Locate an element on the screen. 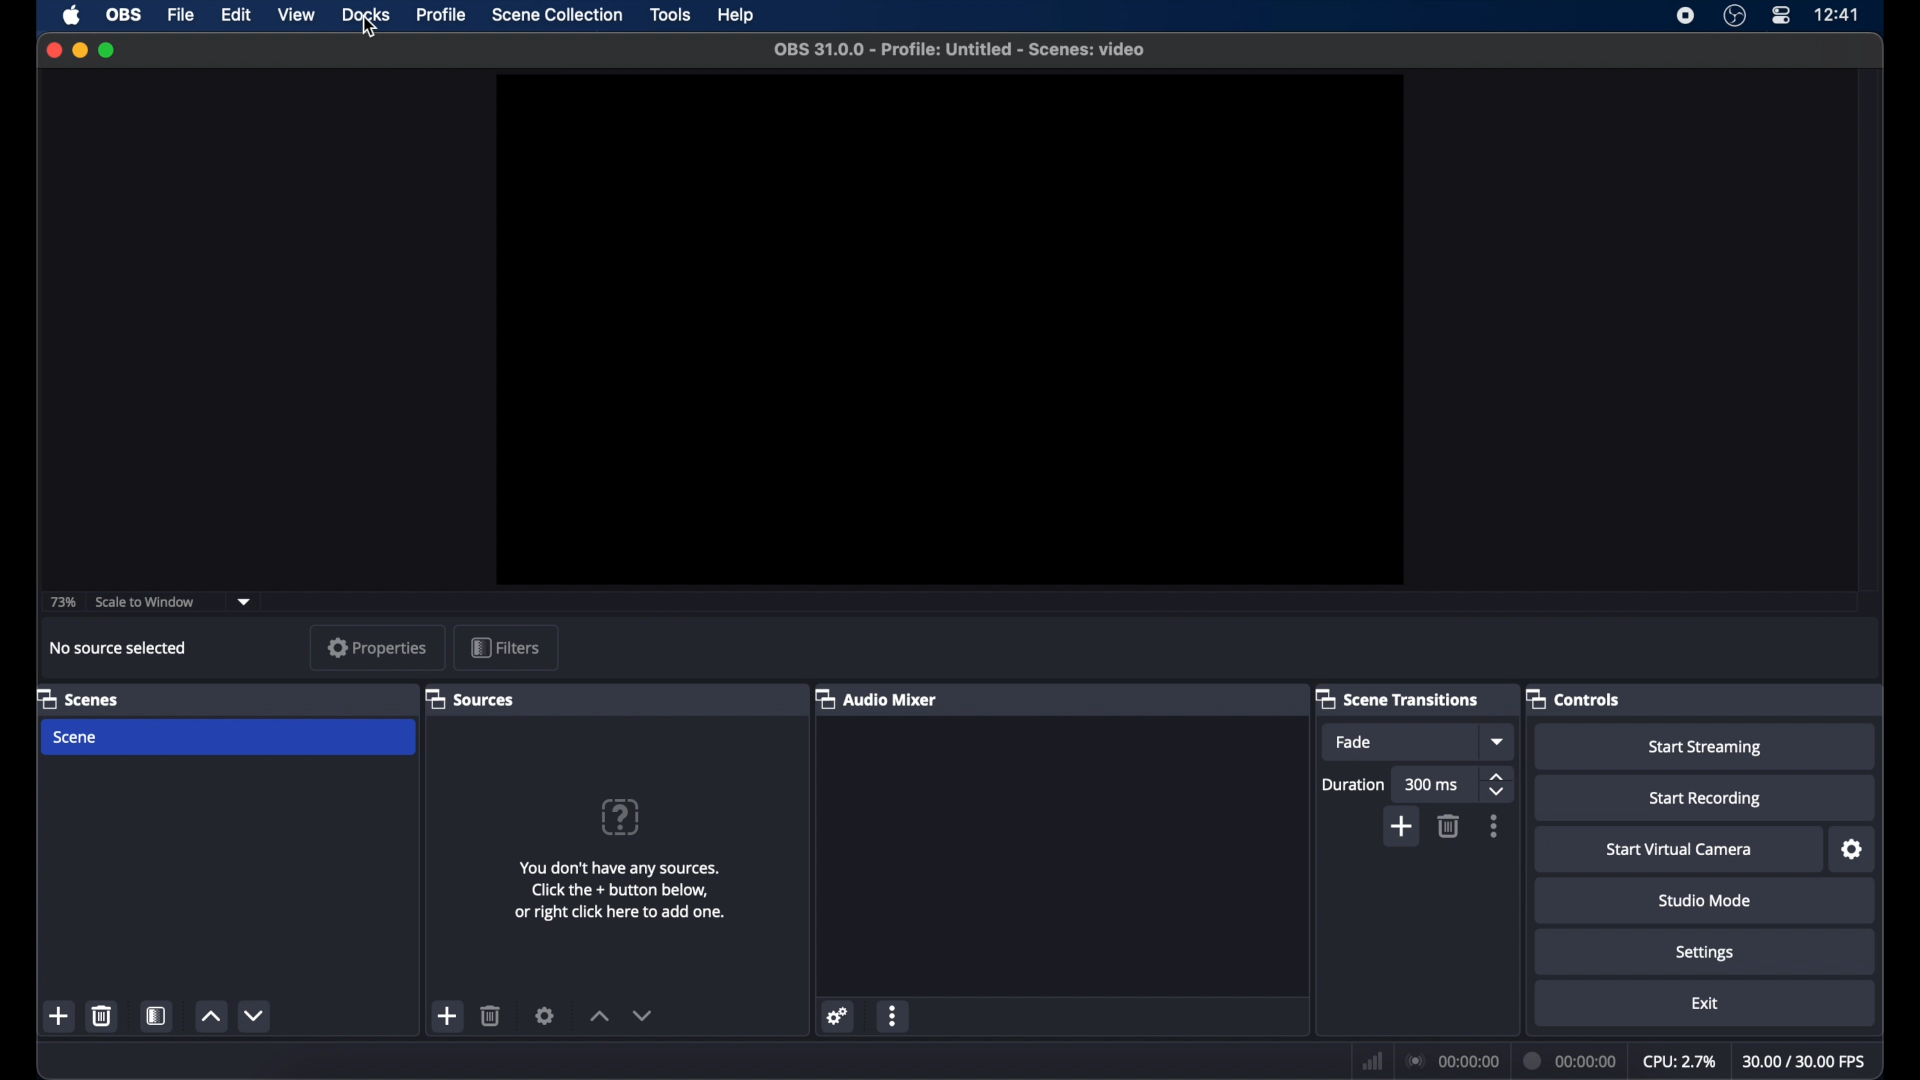  duration is located at coordinates (1354, 784).